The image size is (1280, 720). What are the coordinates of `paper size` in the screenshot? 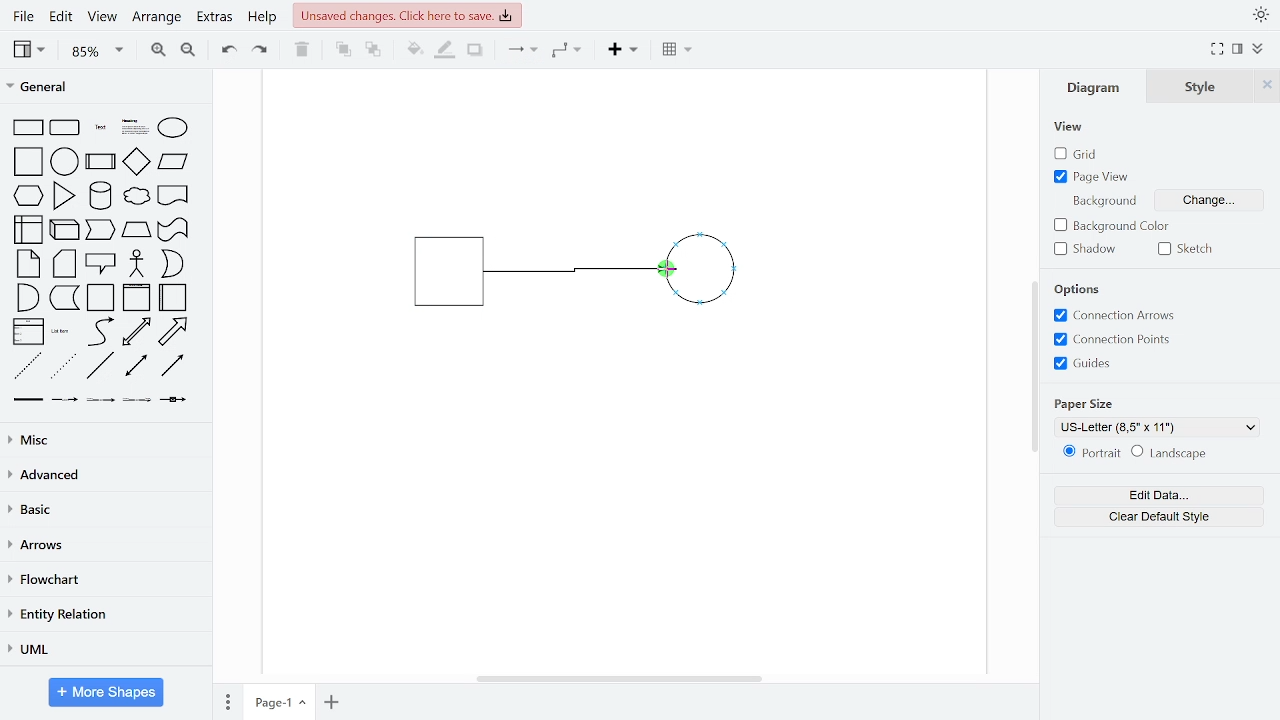 It's located at (1086, 402).